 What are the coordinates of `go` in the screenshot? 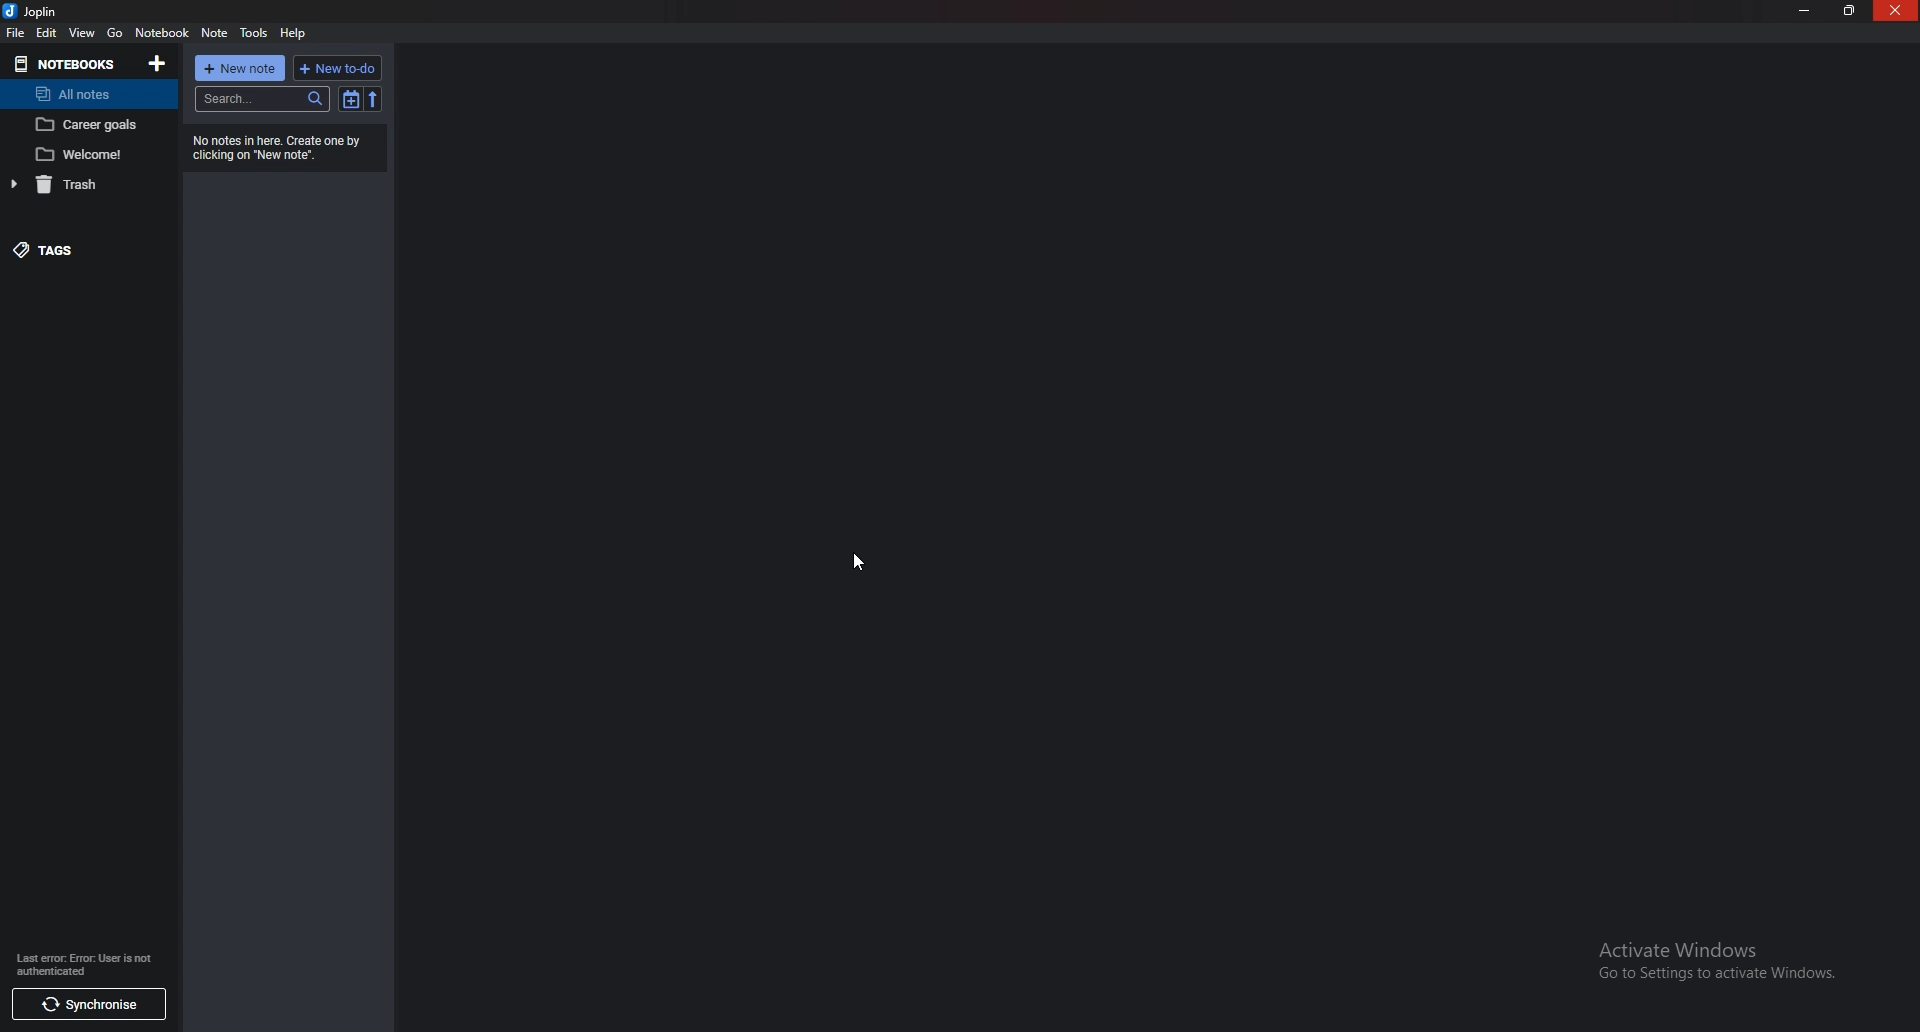 It's located at (113, 33).